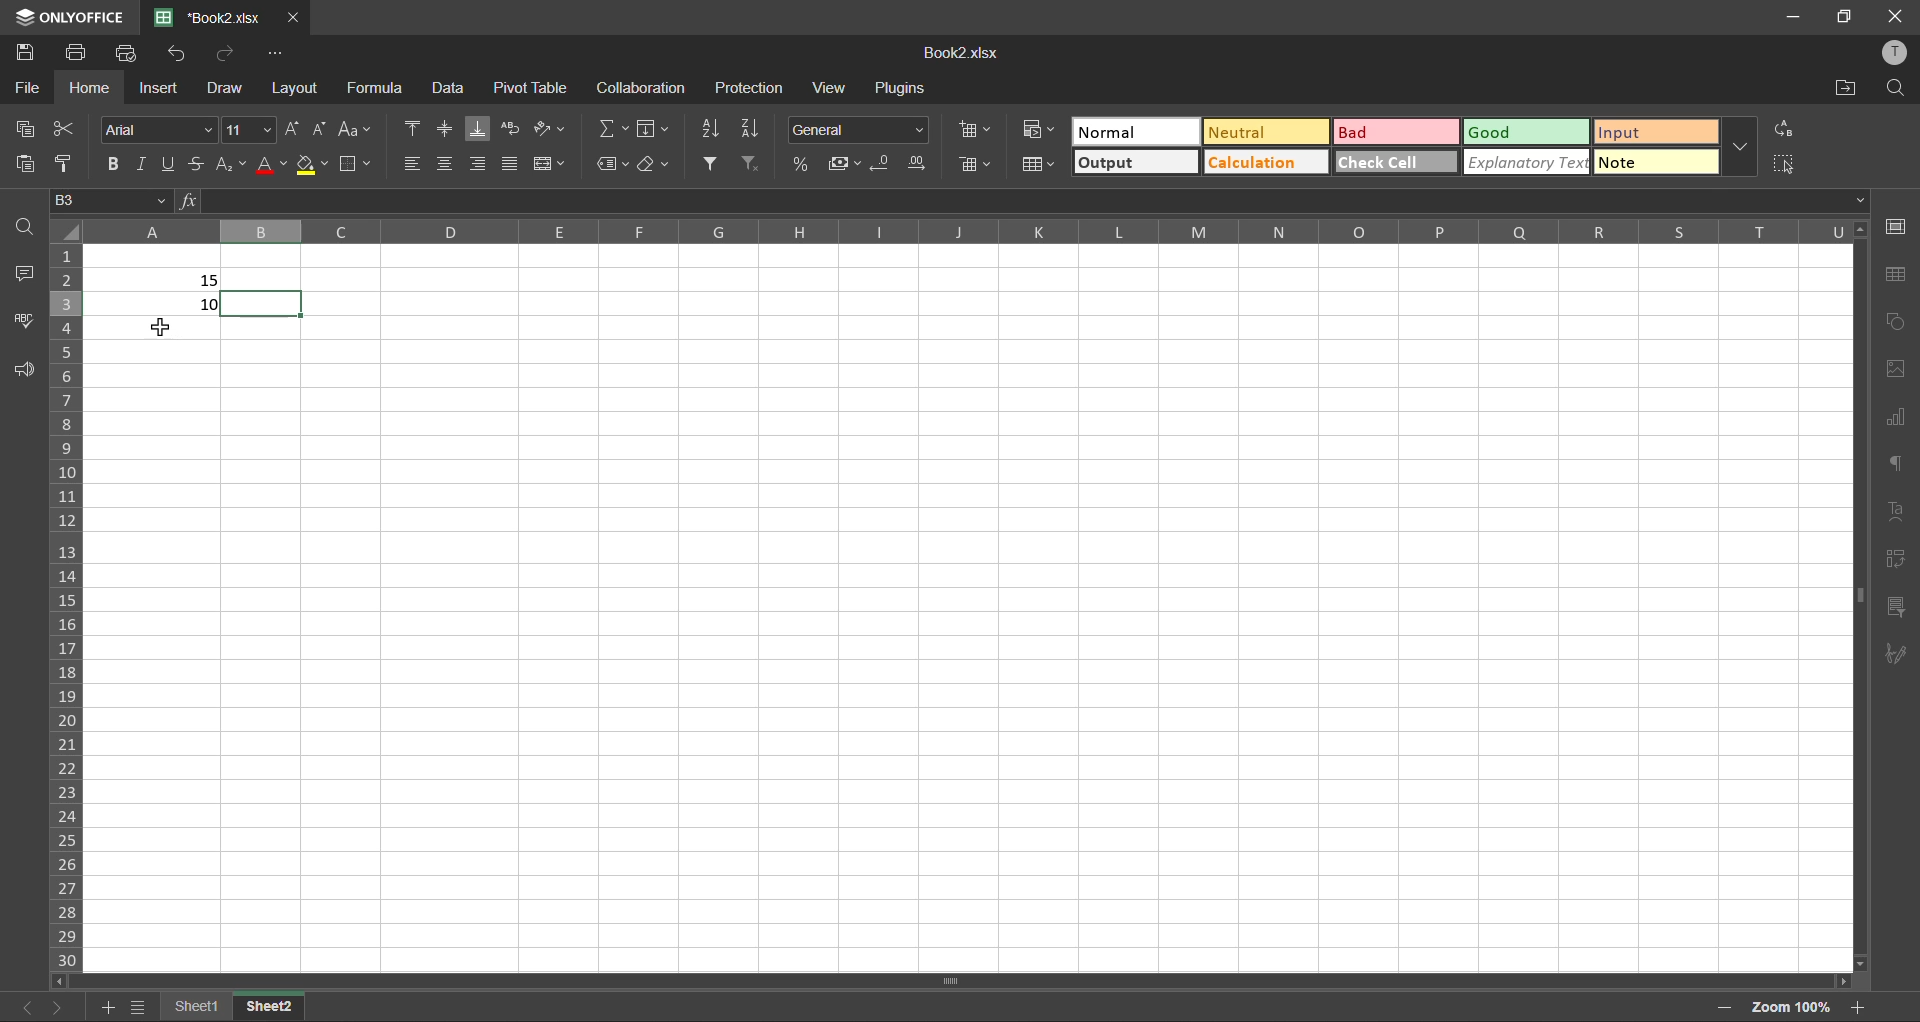  Describe the element at coordinates (168, 161) in the screenshot. I see `underline` at that location.